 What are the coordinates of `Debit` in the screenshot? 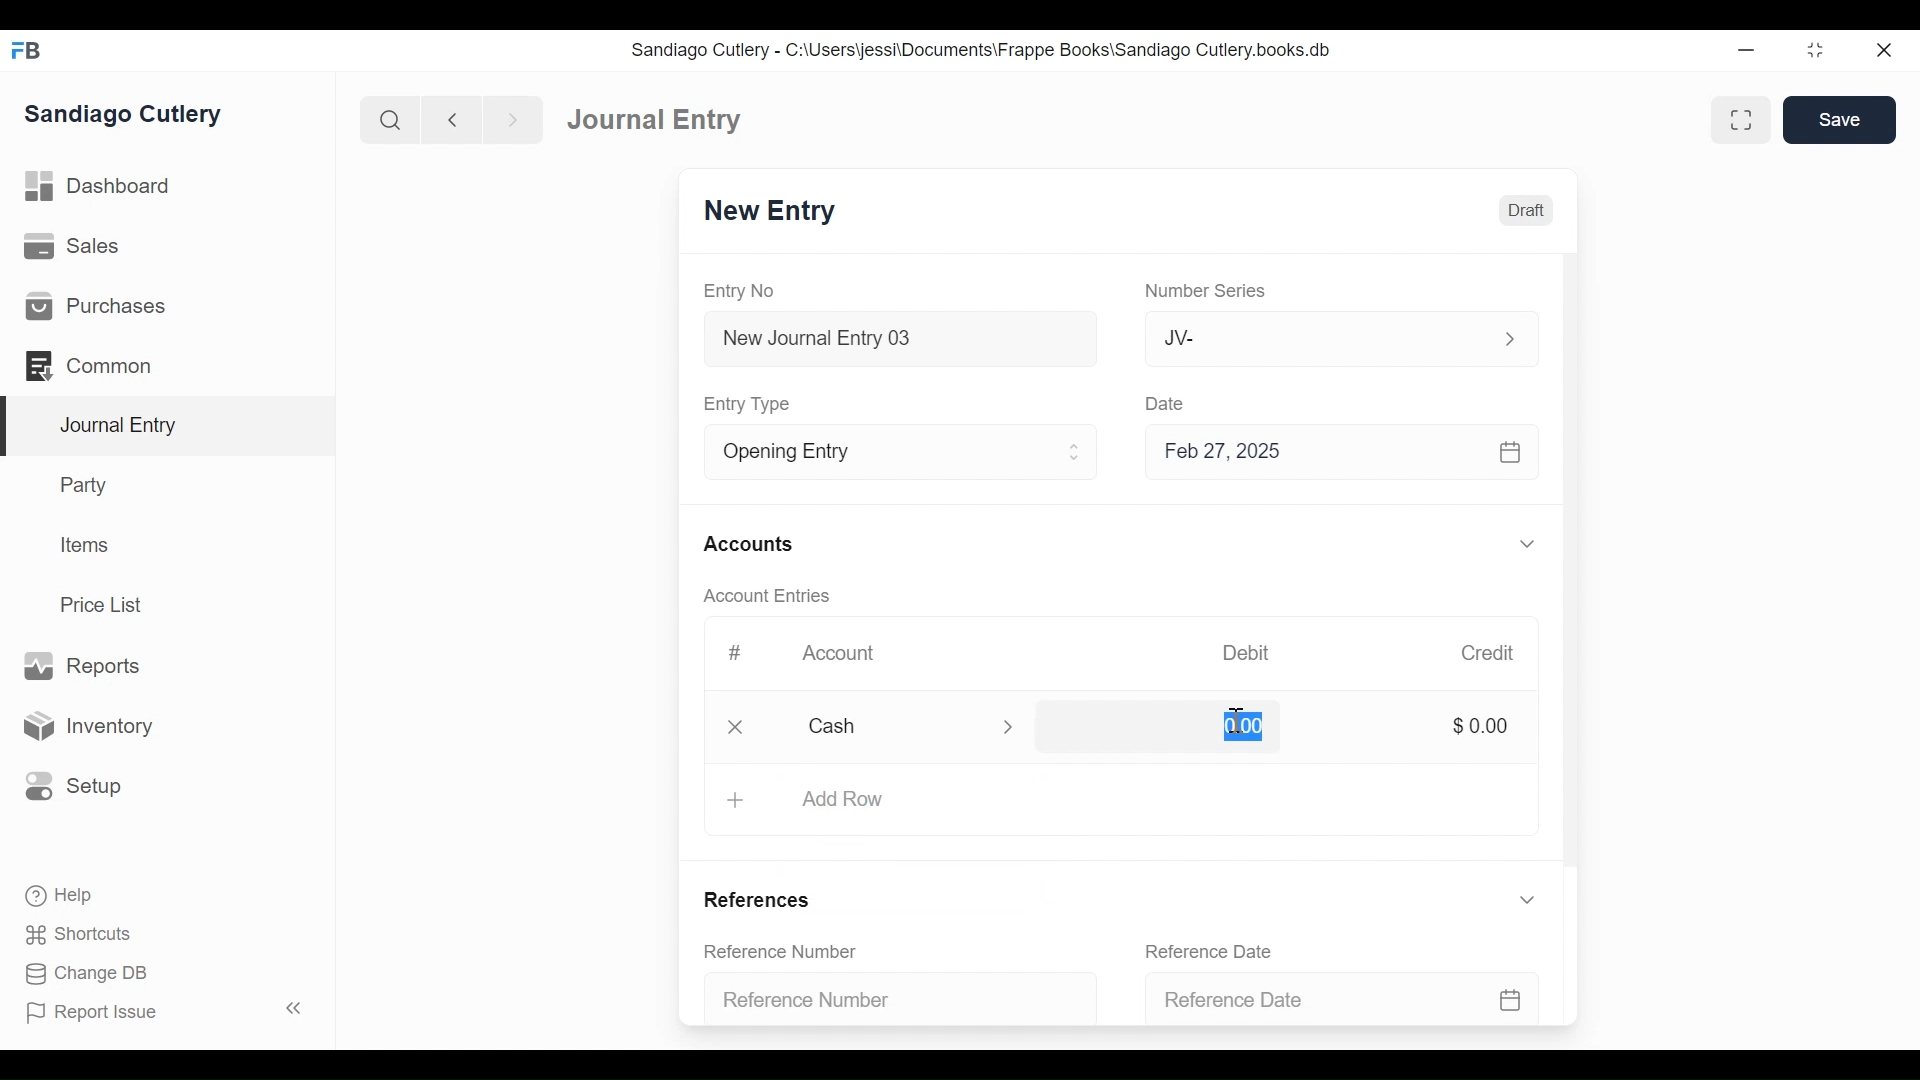 It's located at (1248, 651).